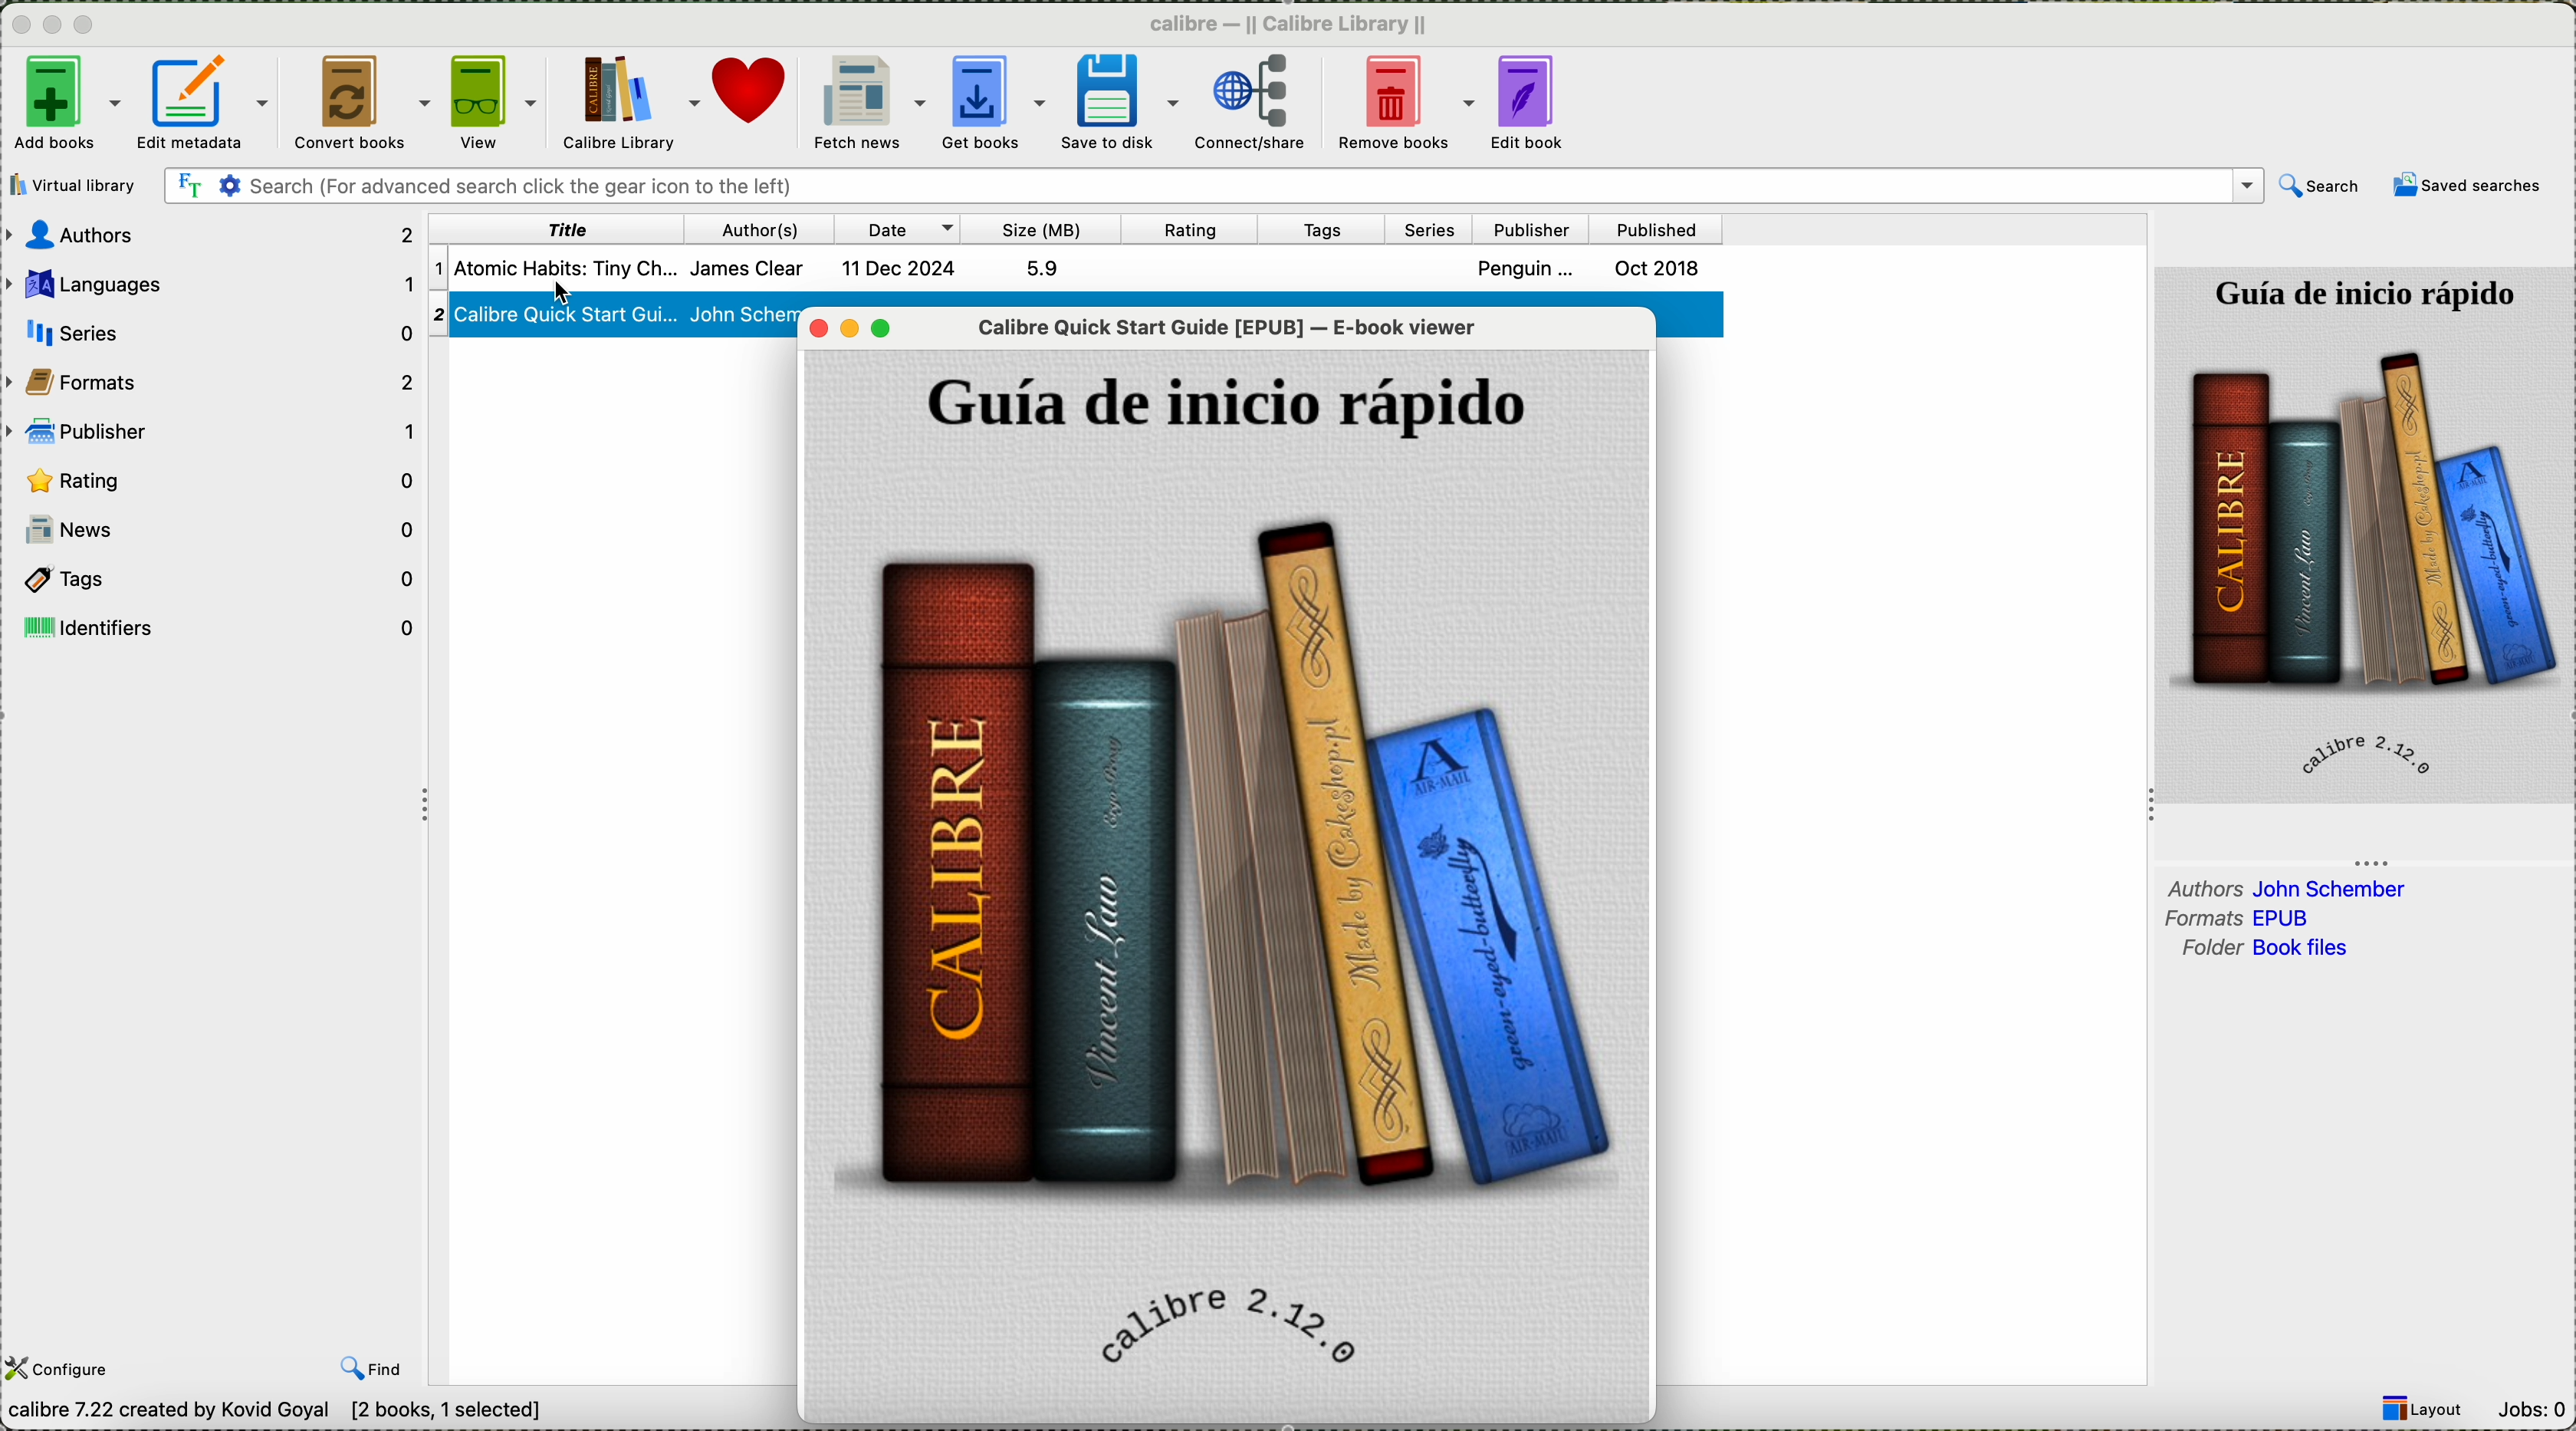 The image size is (2576, 1431). I want to click on book cover, so click(1228, 889).